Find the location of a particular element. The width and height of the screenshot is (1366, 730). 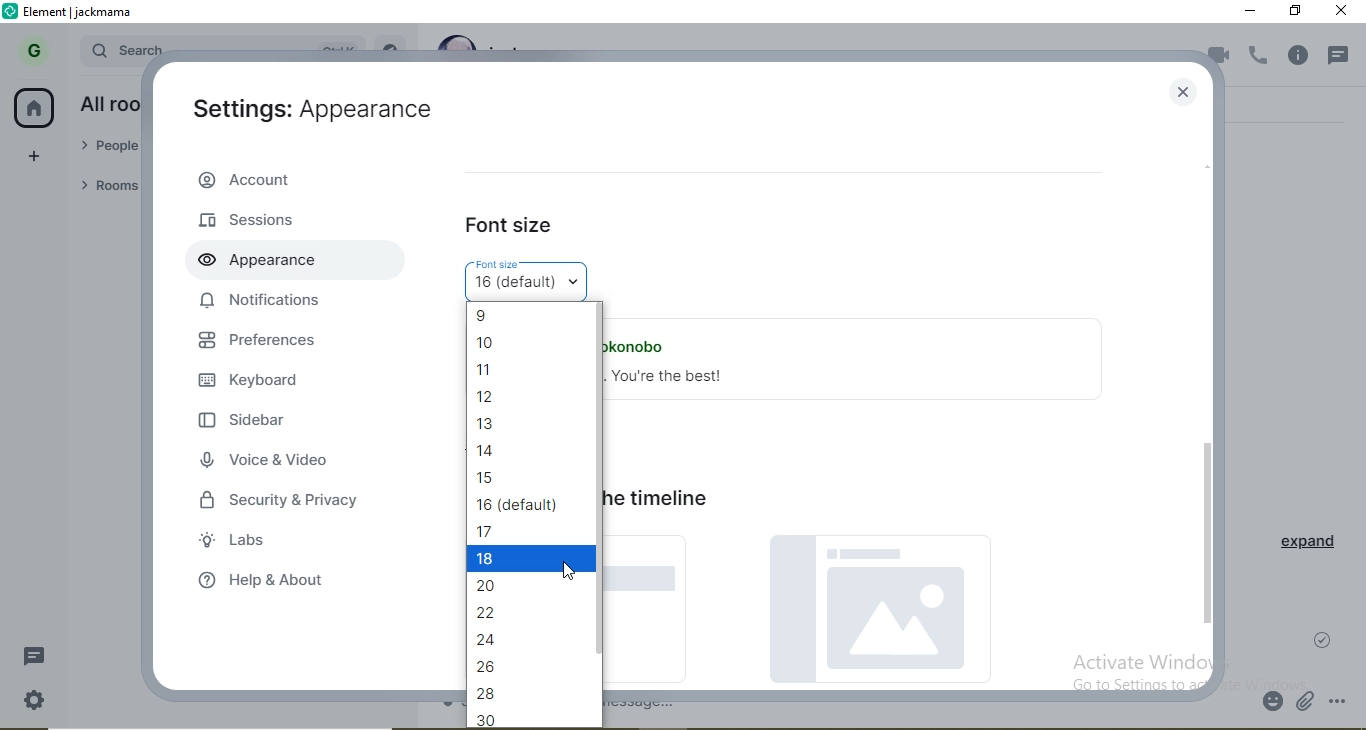

15 is located at coordinates (521, 473).